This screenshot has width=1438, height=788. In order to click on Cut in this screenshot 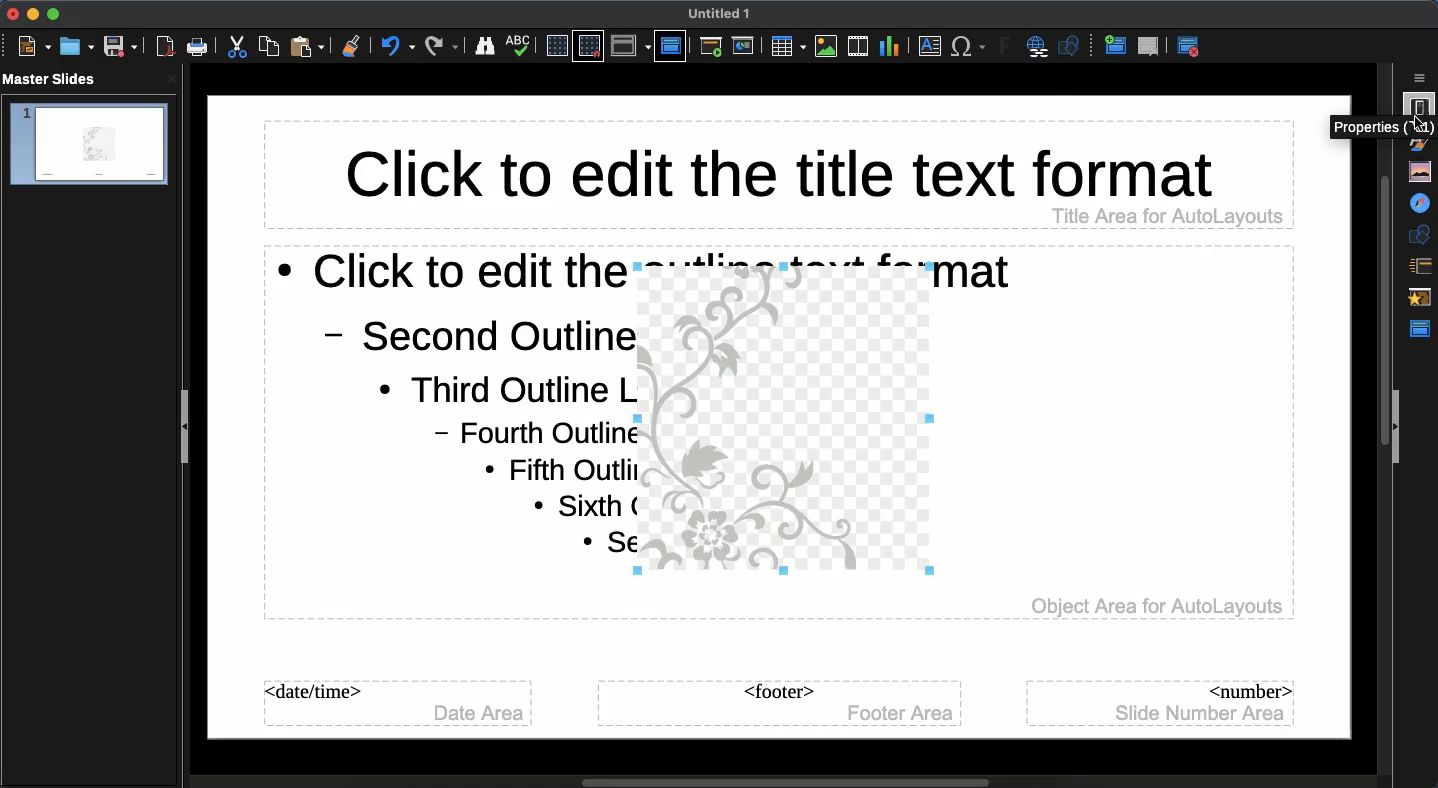, I will do `click(240, 47)`.